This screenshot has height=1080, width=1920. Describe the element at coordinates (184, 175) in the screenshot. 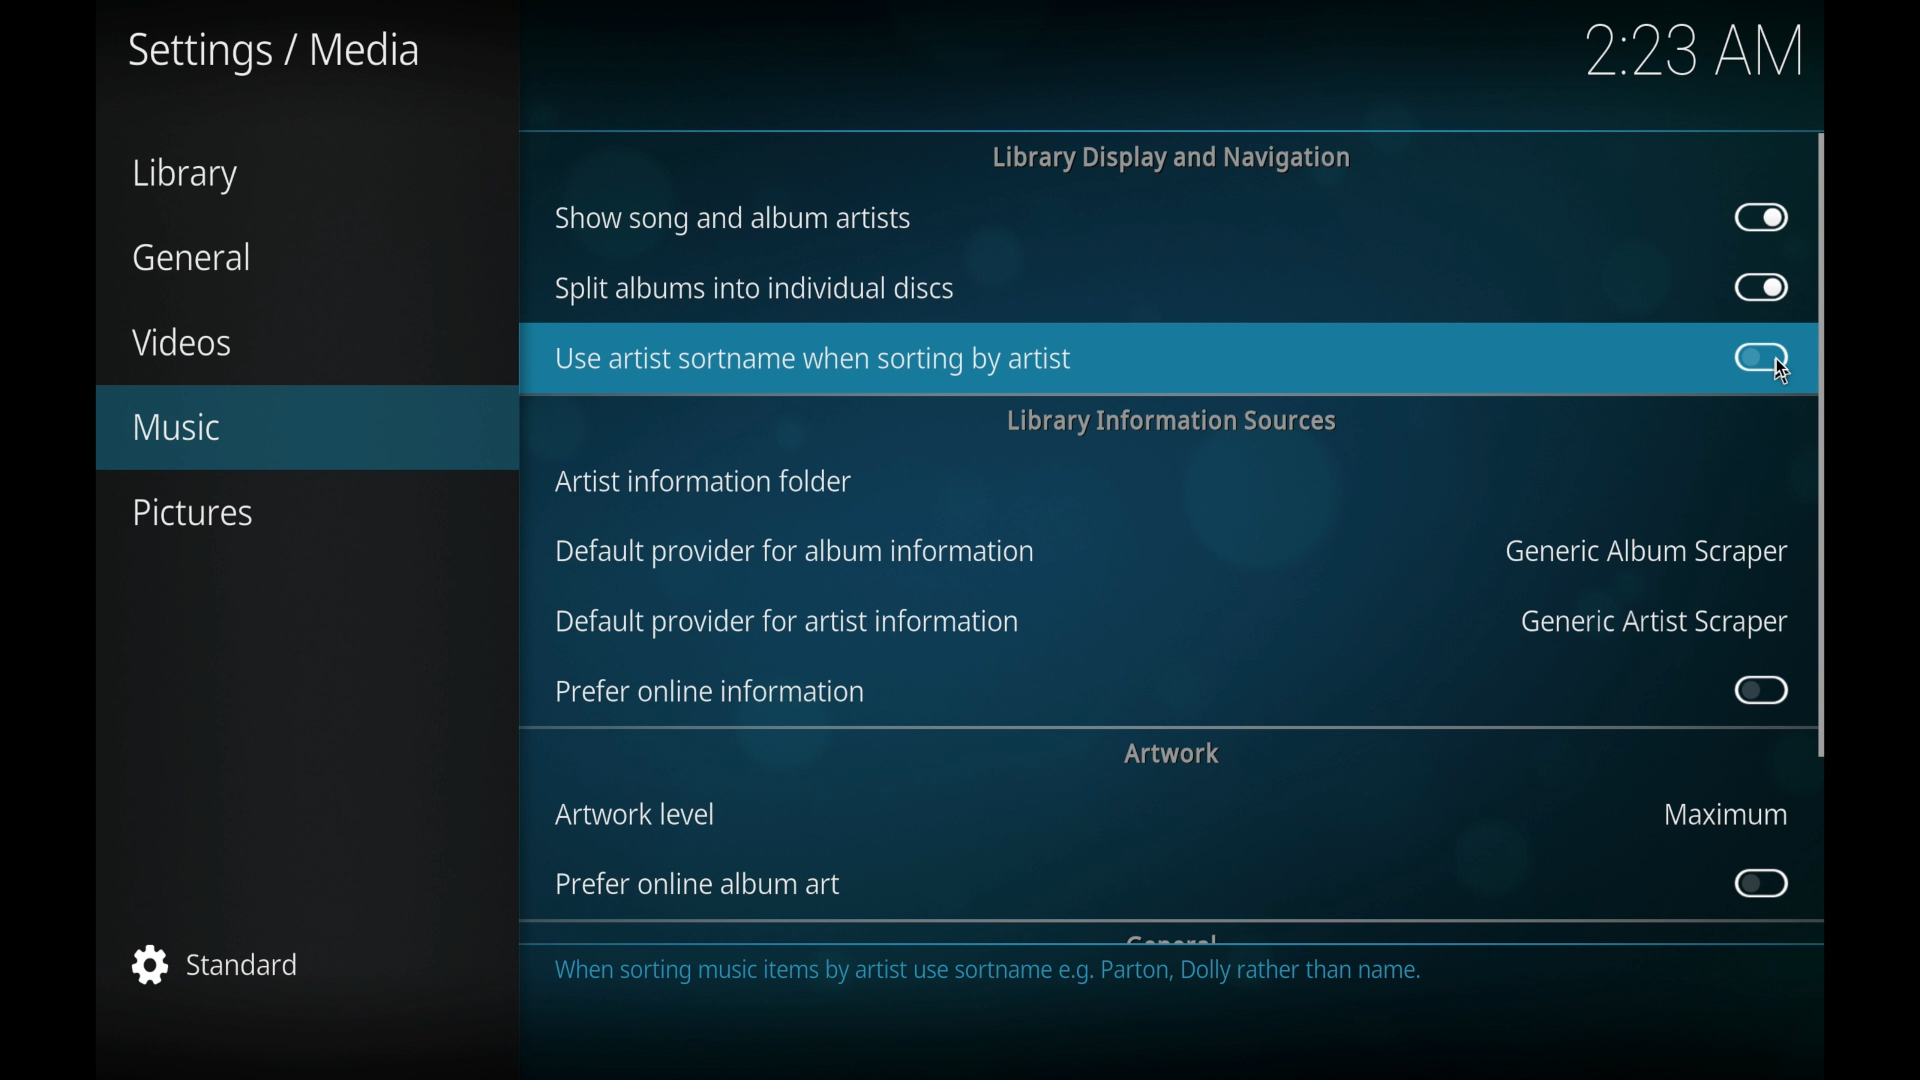

I see `library` at that location.